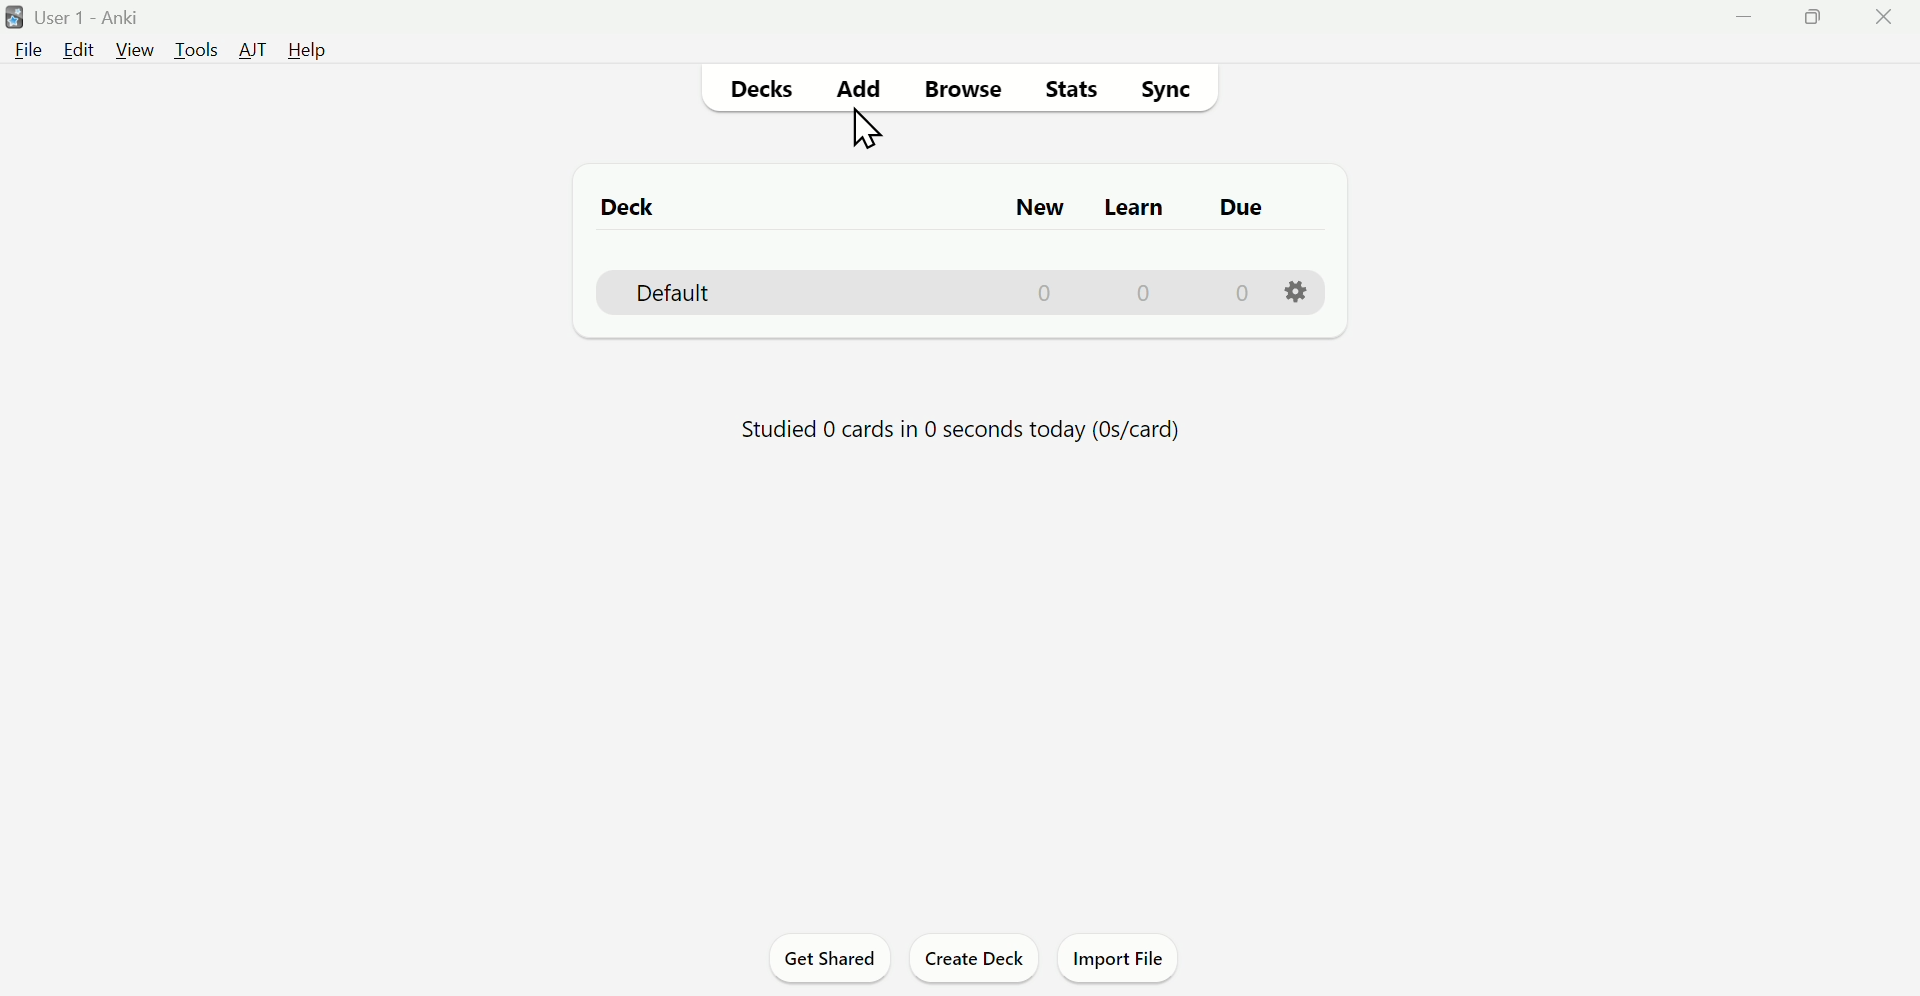 This screenshot has height=996, width=1920. What do you see at coordinates (28, 52) in the screenshot?
I see `File` at bounding box center [28, 52].